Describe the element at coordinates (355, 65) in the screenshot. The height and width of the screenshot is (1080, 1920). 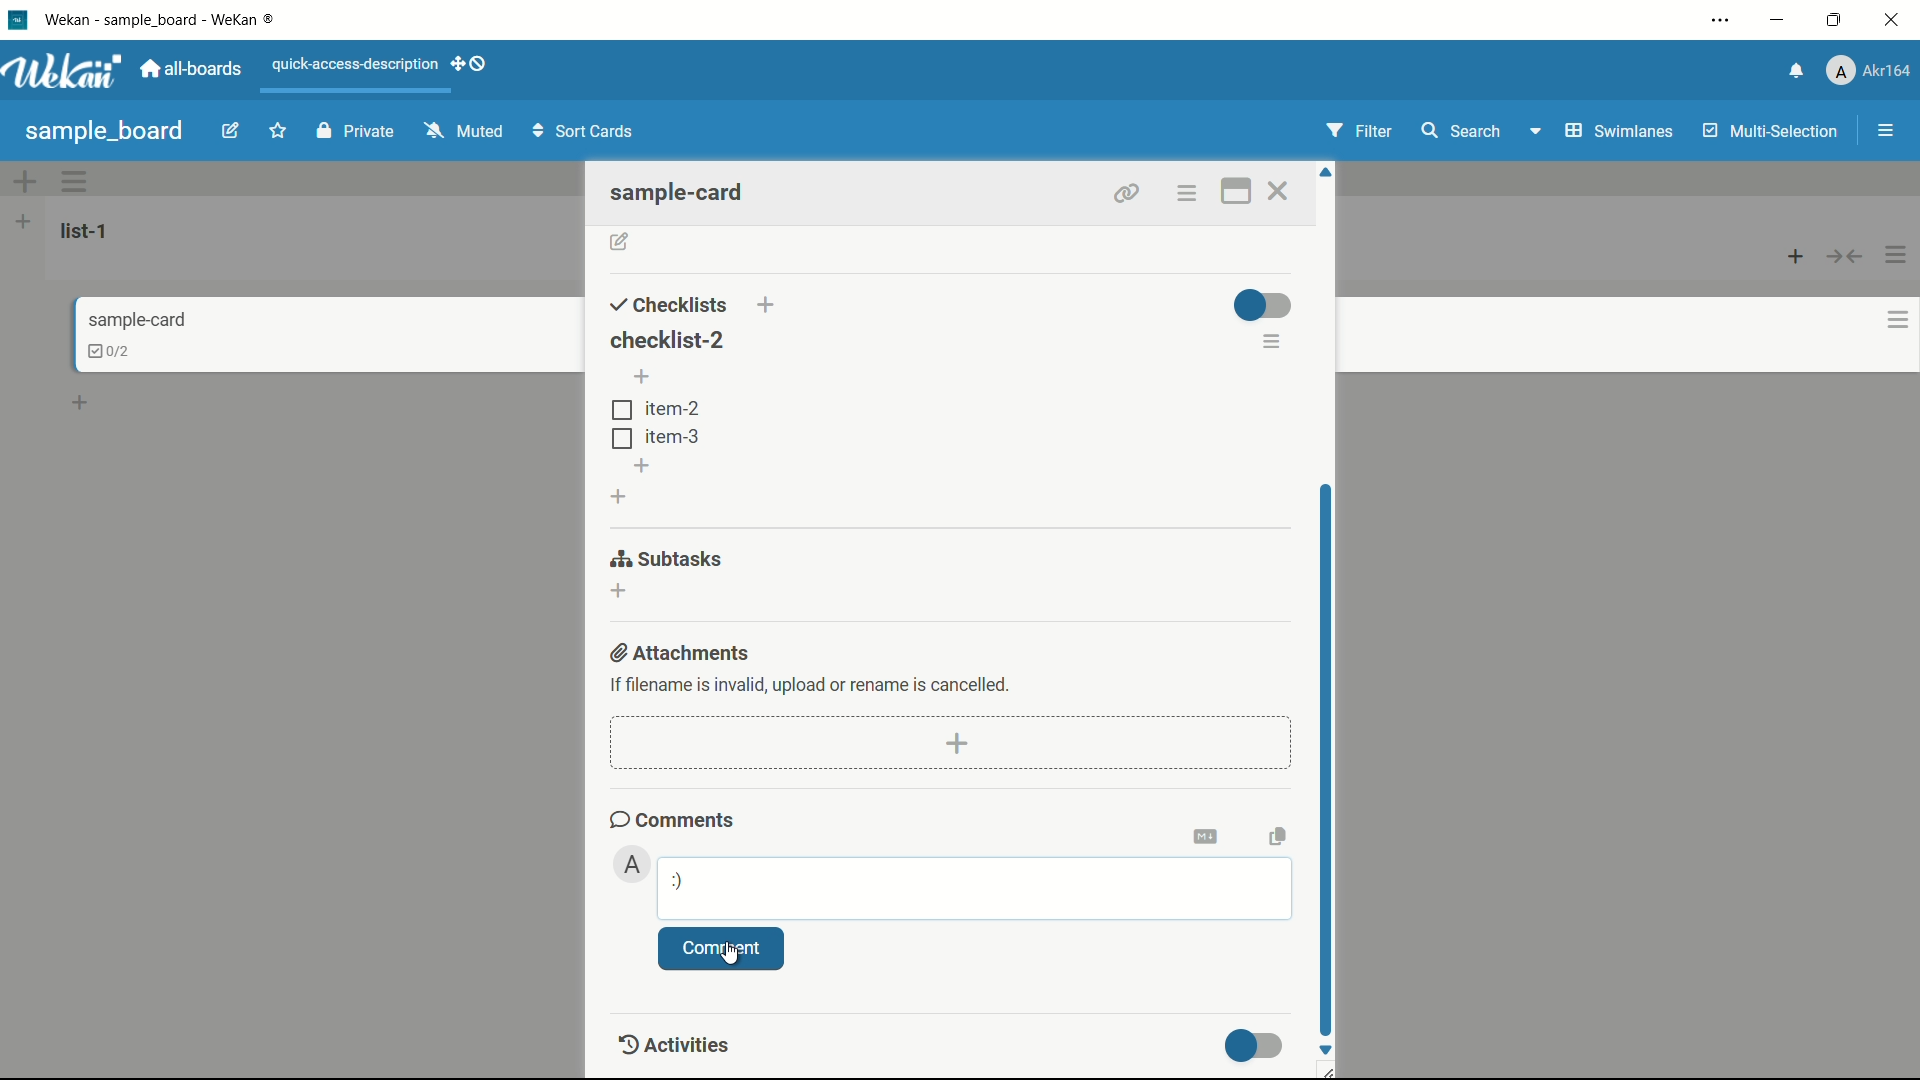
I see `quick-access-description` at that location.